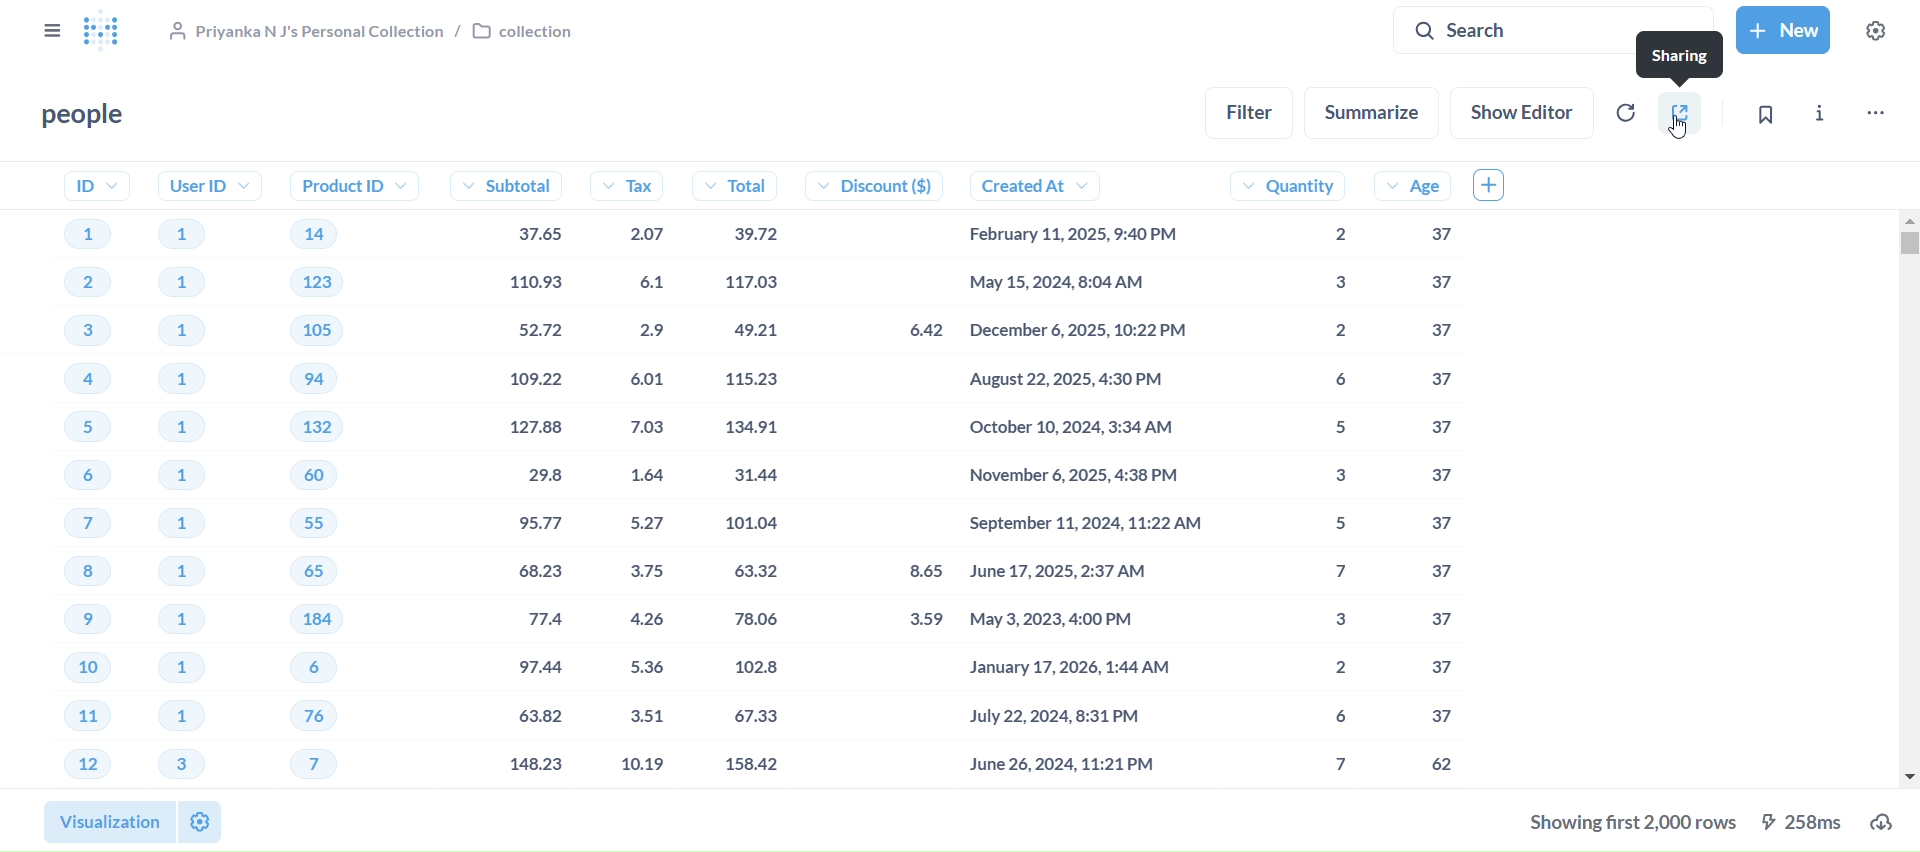  I want to click on bookmark, so click(1760, 114).